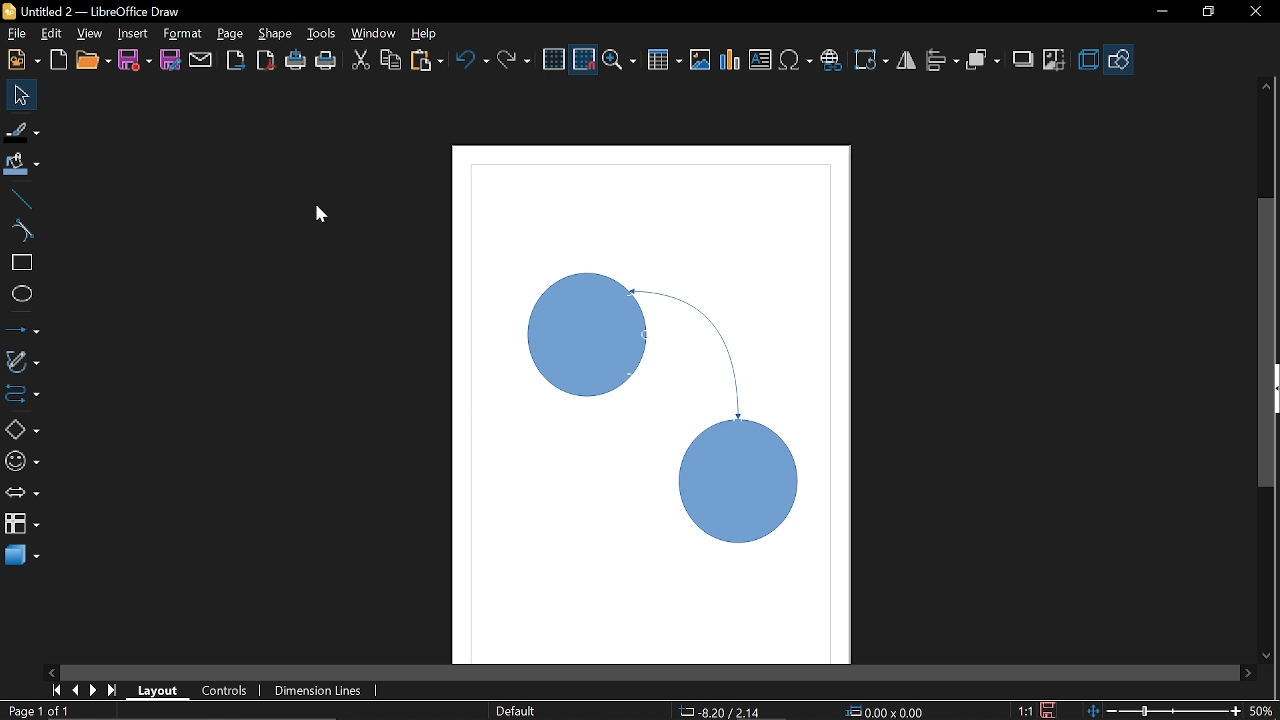 The height and width of the screenshot is (720, 1280). I want to click on Zoom chnage, so click(1163, 711).